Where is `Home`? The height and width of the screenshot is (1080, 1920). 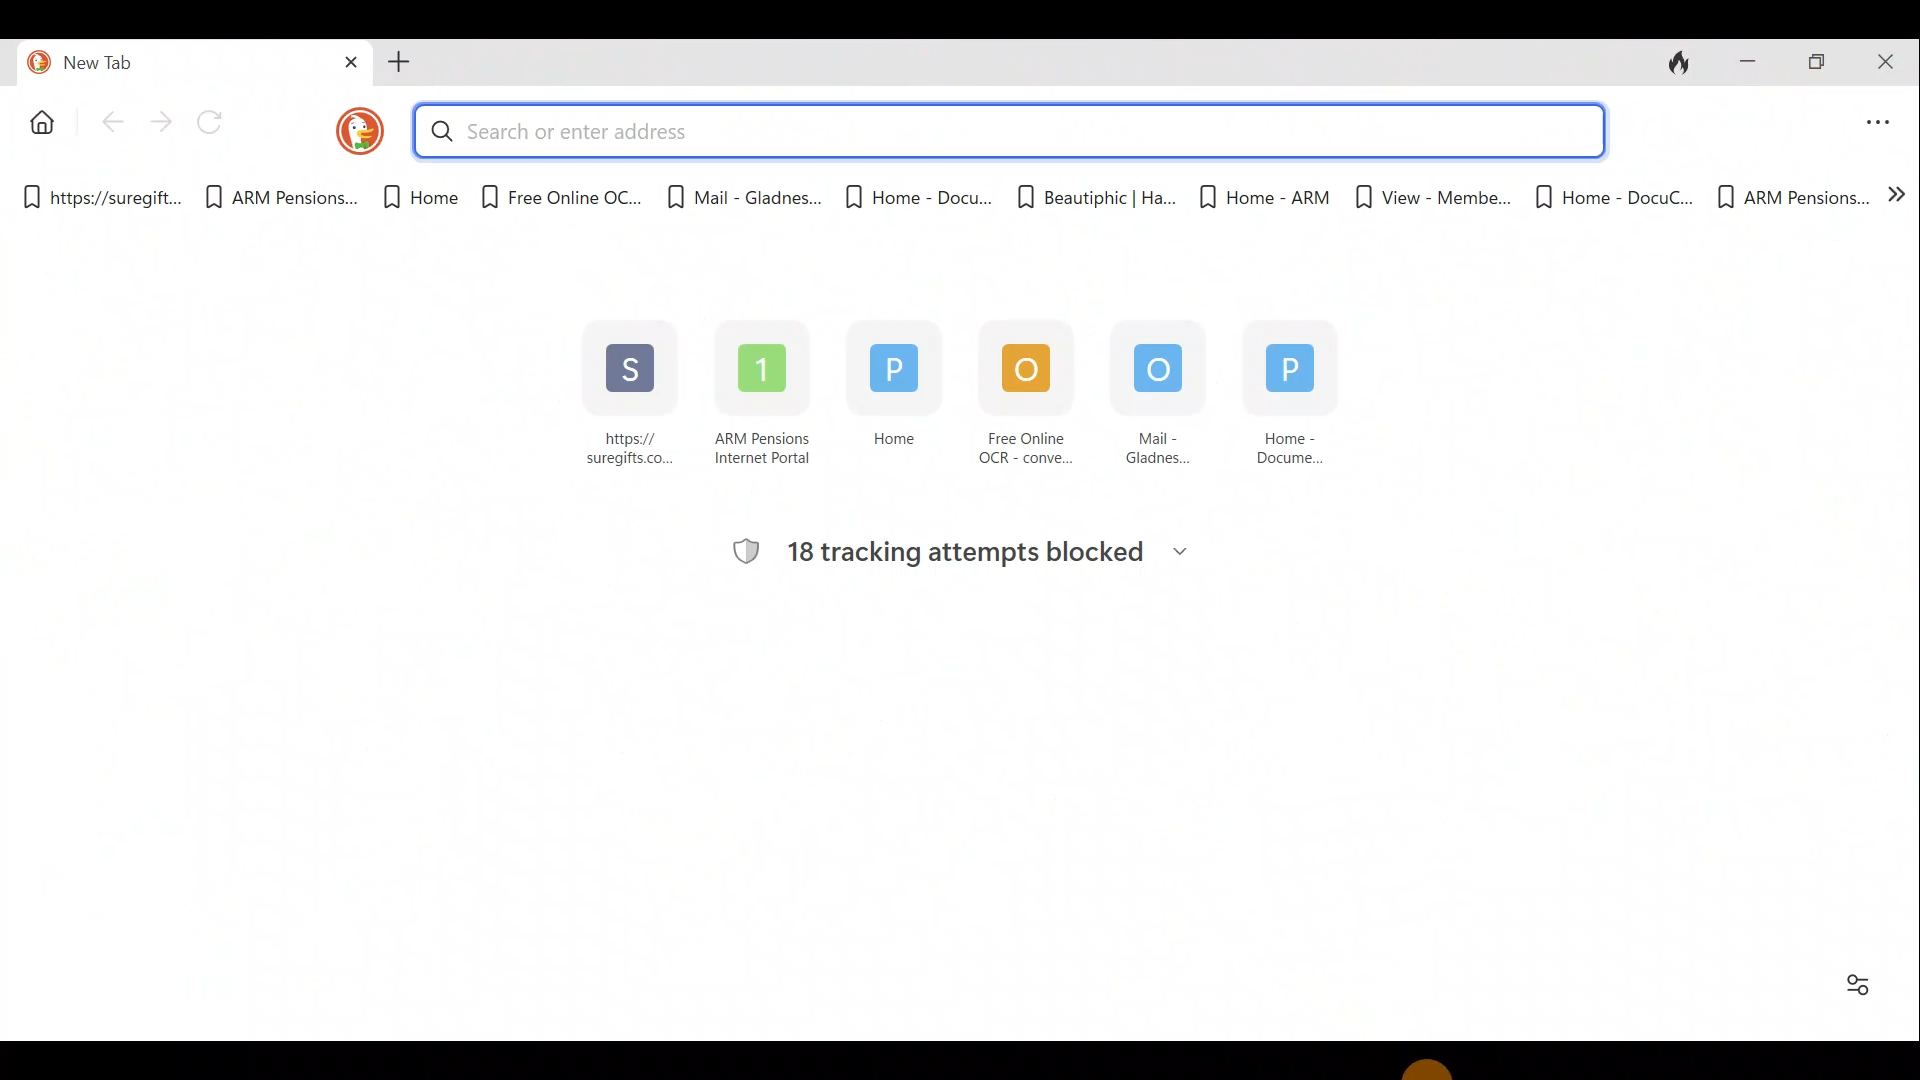
Home is located at coordinates (409, 198).